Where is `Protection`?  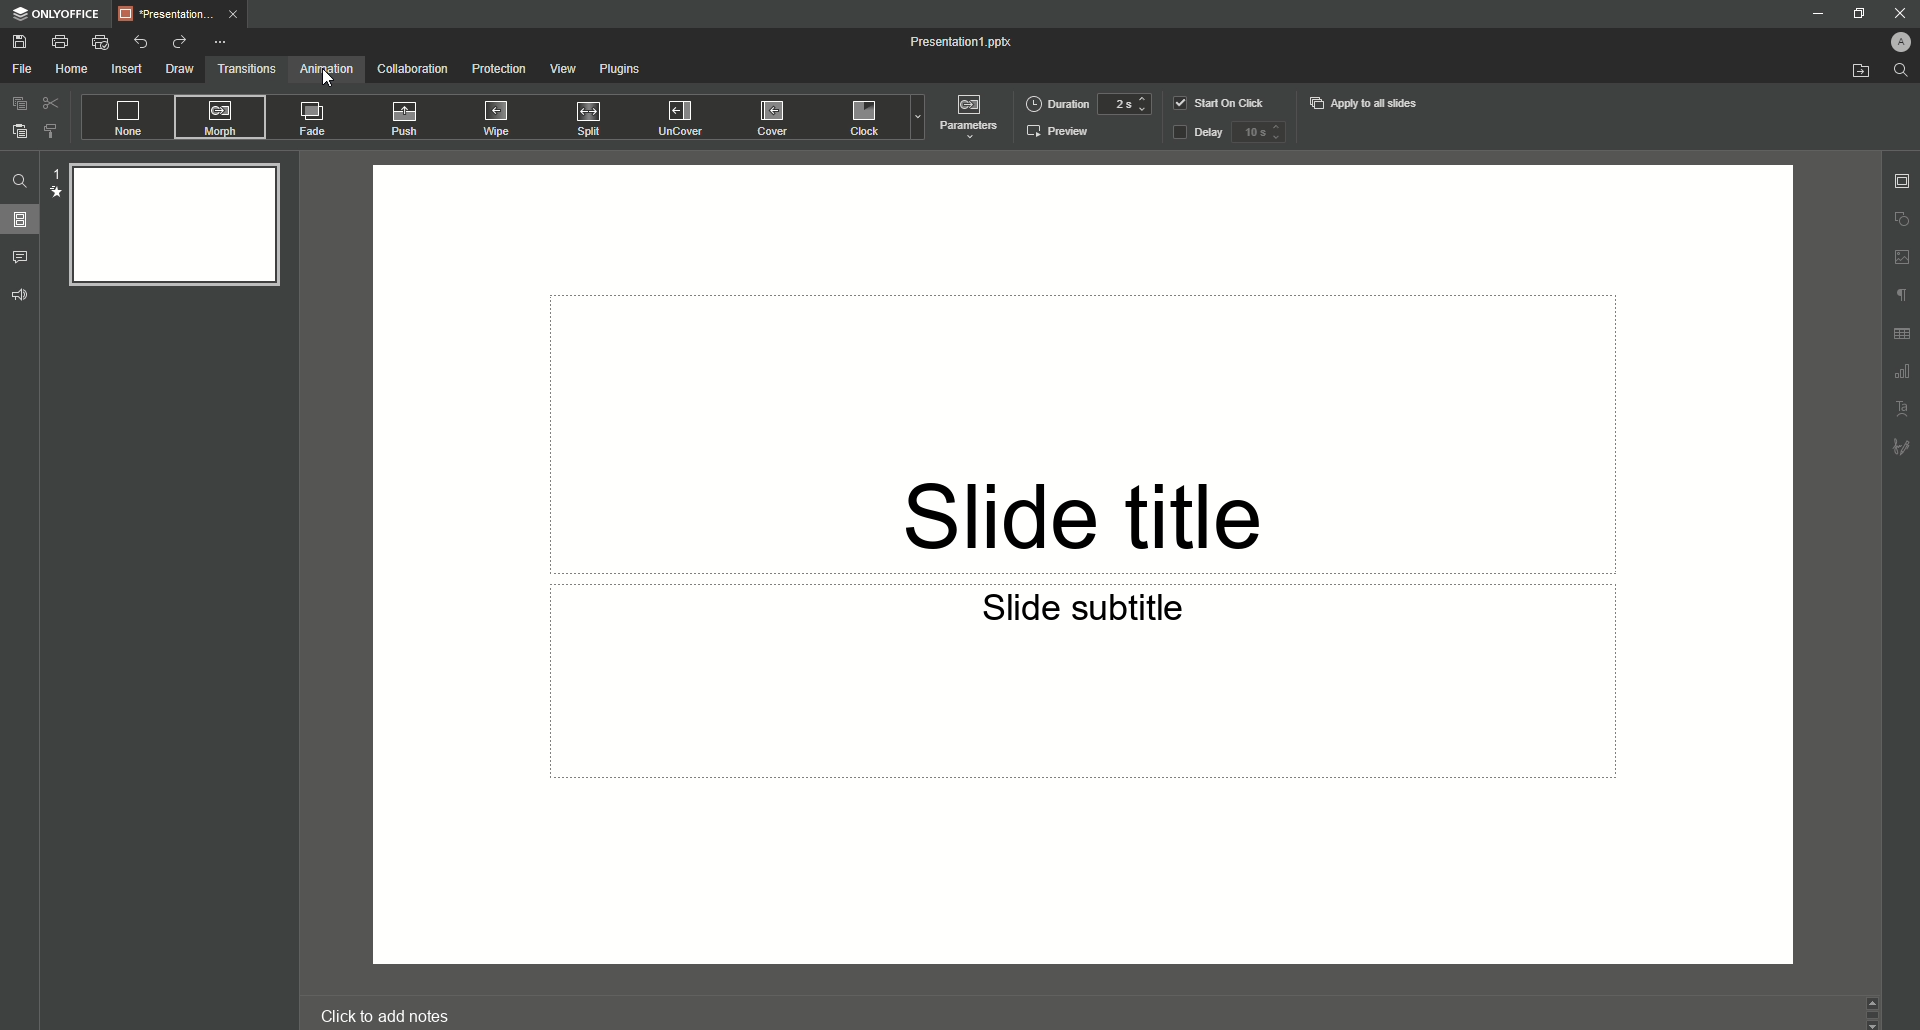
Protection is located at coordinates (498, 71).